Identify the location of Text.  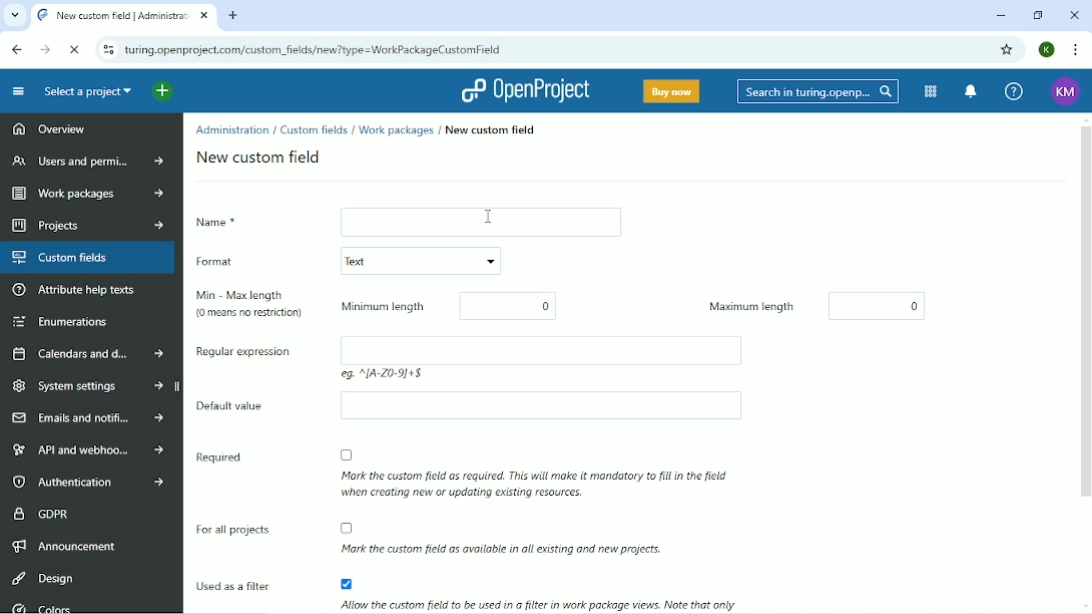
(415, 262).